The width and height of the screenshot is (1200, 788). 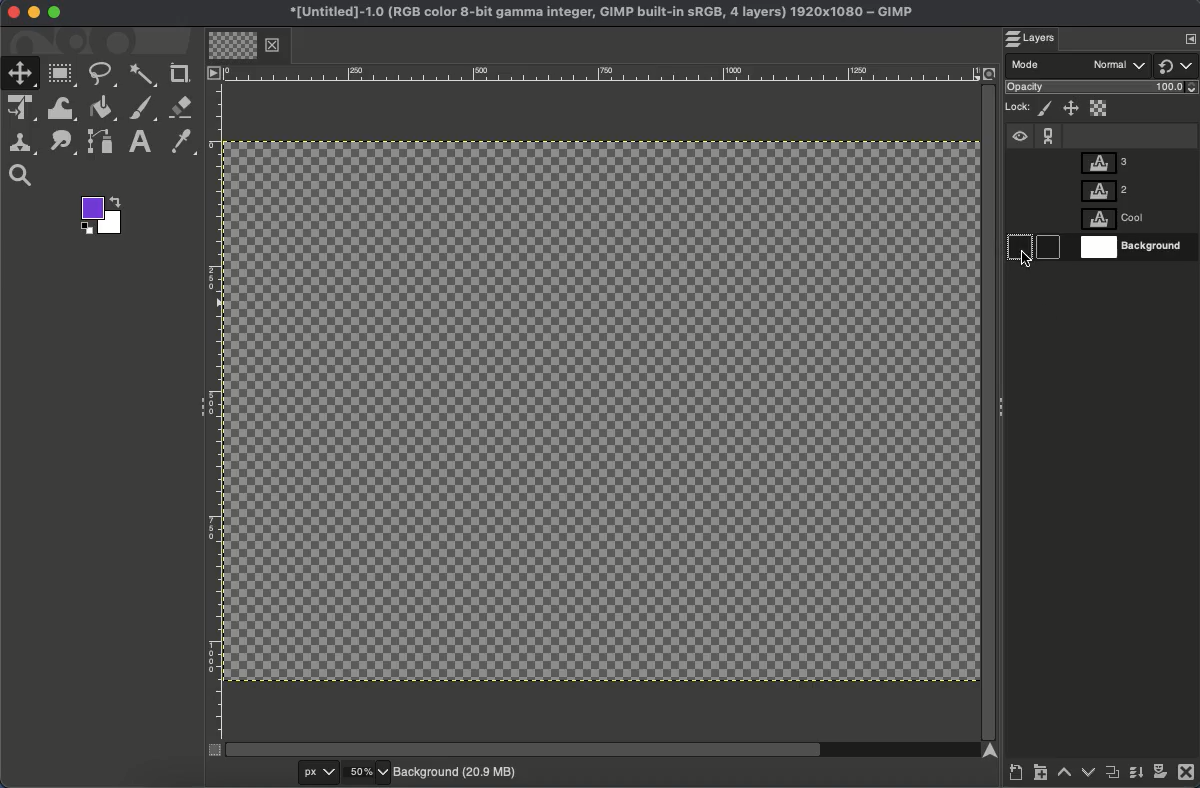 I want to click on Free select, so click(x=106, y=74).